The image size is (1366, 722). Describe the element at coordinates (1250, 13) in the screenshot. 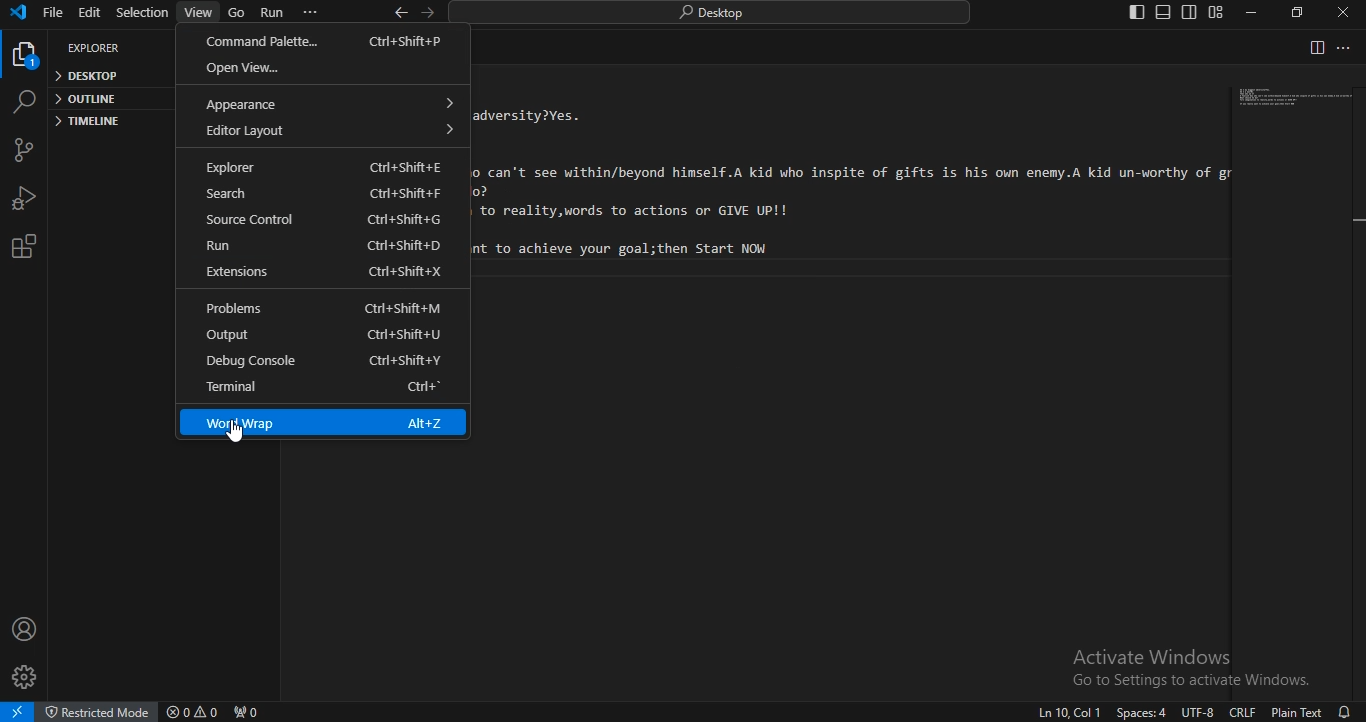

I see `minimize` at that location.